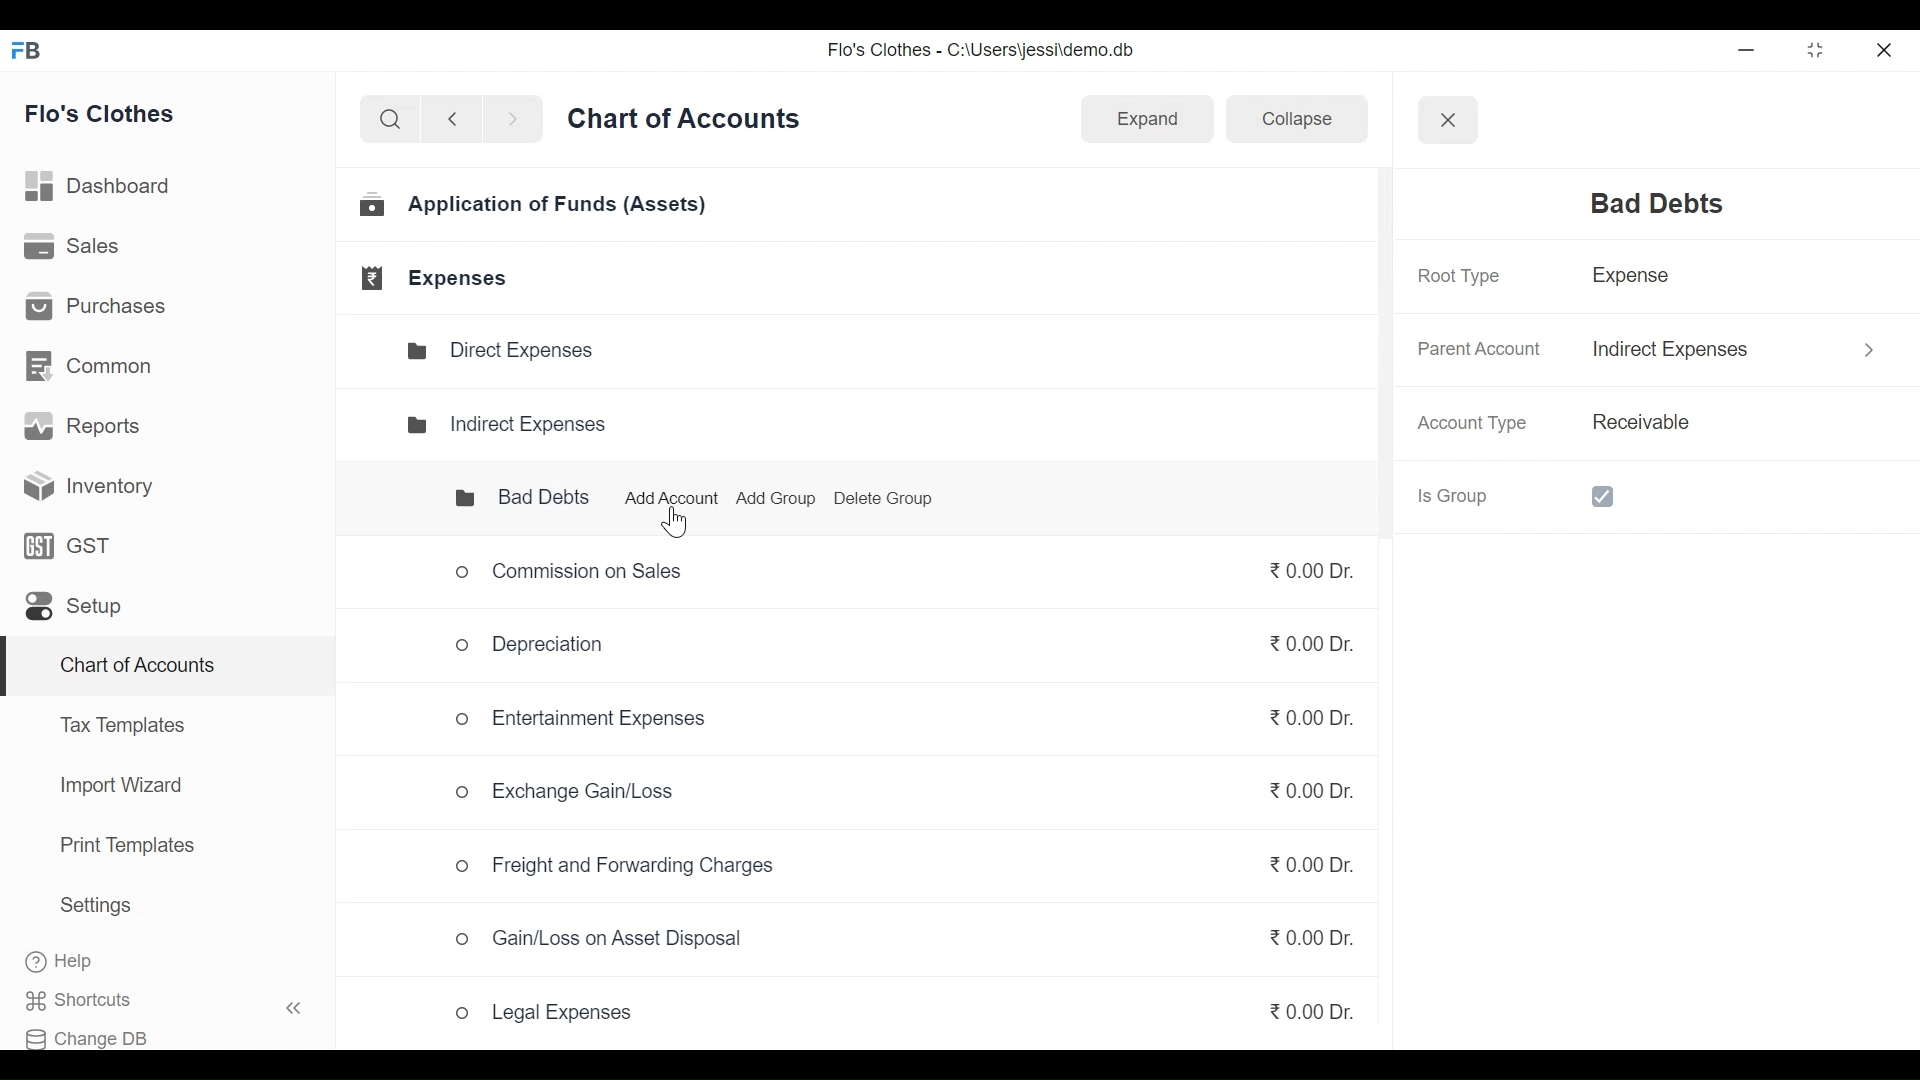  Describe the element at coordinates (102, 309) in the screenshot. I see `Purchases` at that location.